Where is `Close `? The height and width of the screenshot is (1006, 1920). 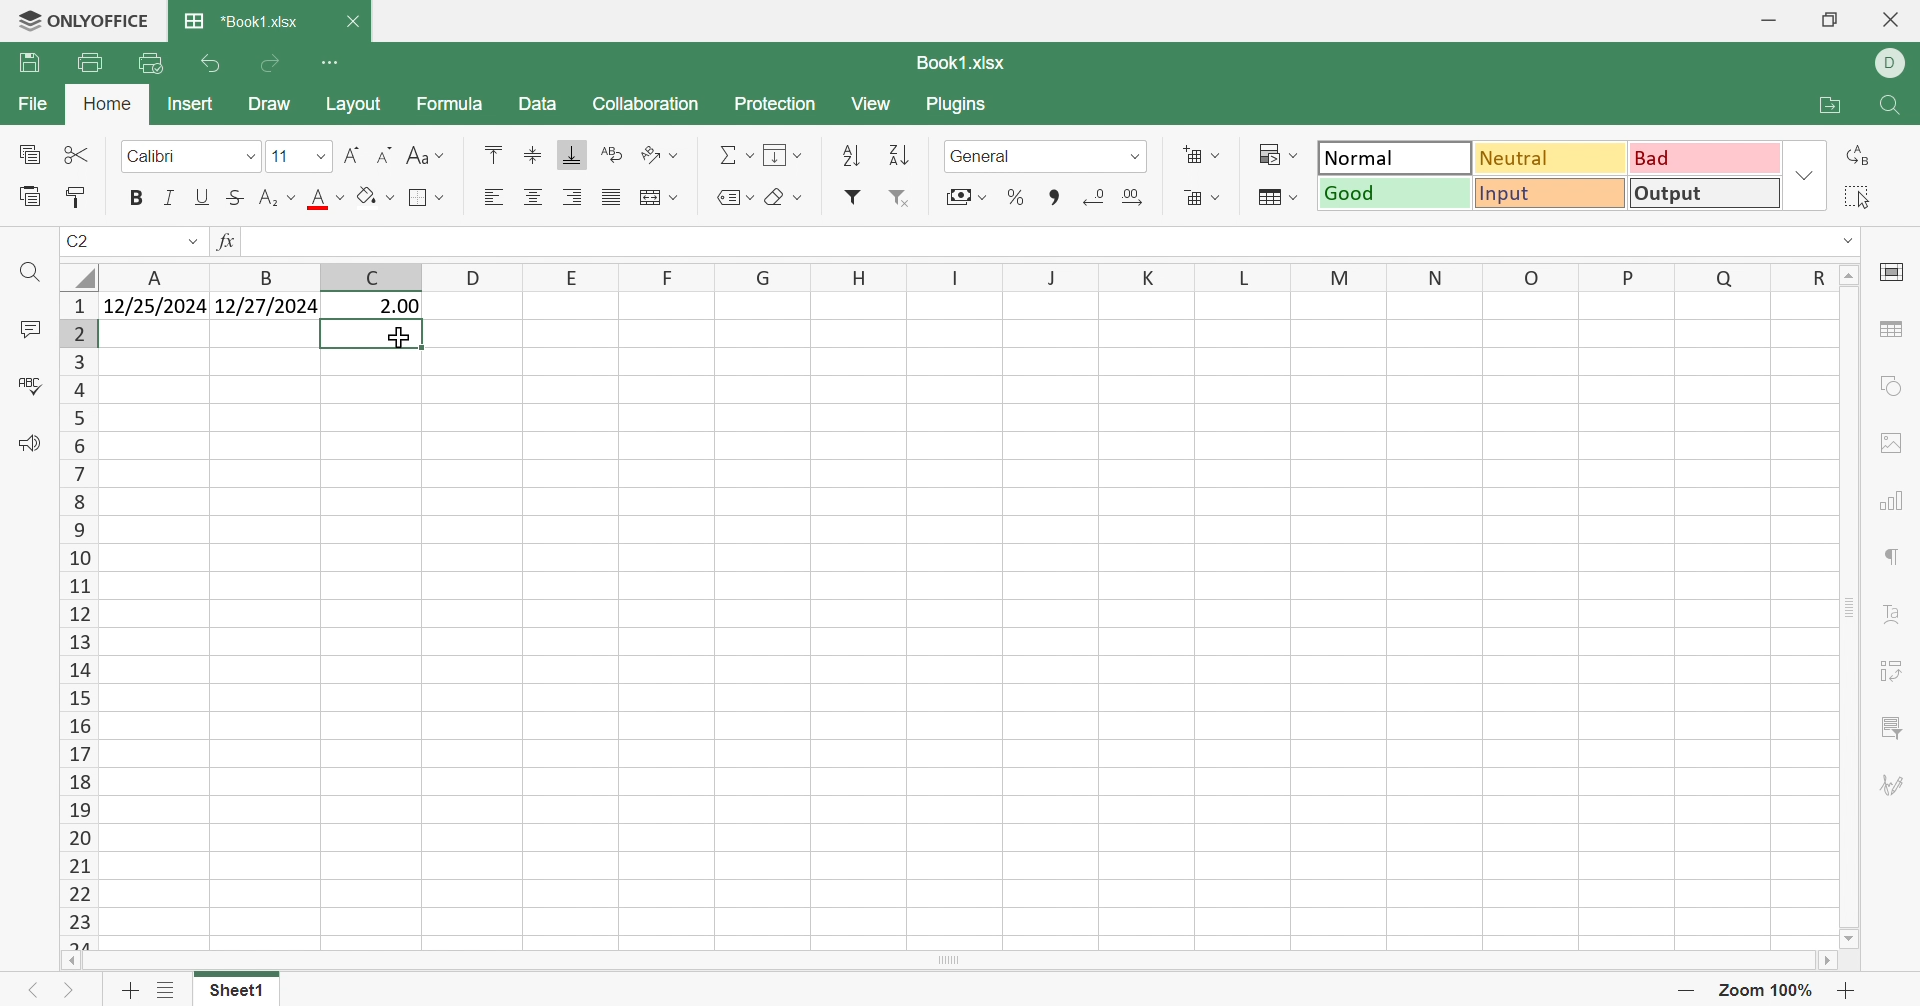
Close  is located at coordinates (1899, 20).